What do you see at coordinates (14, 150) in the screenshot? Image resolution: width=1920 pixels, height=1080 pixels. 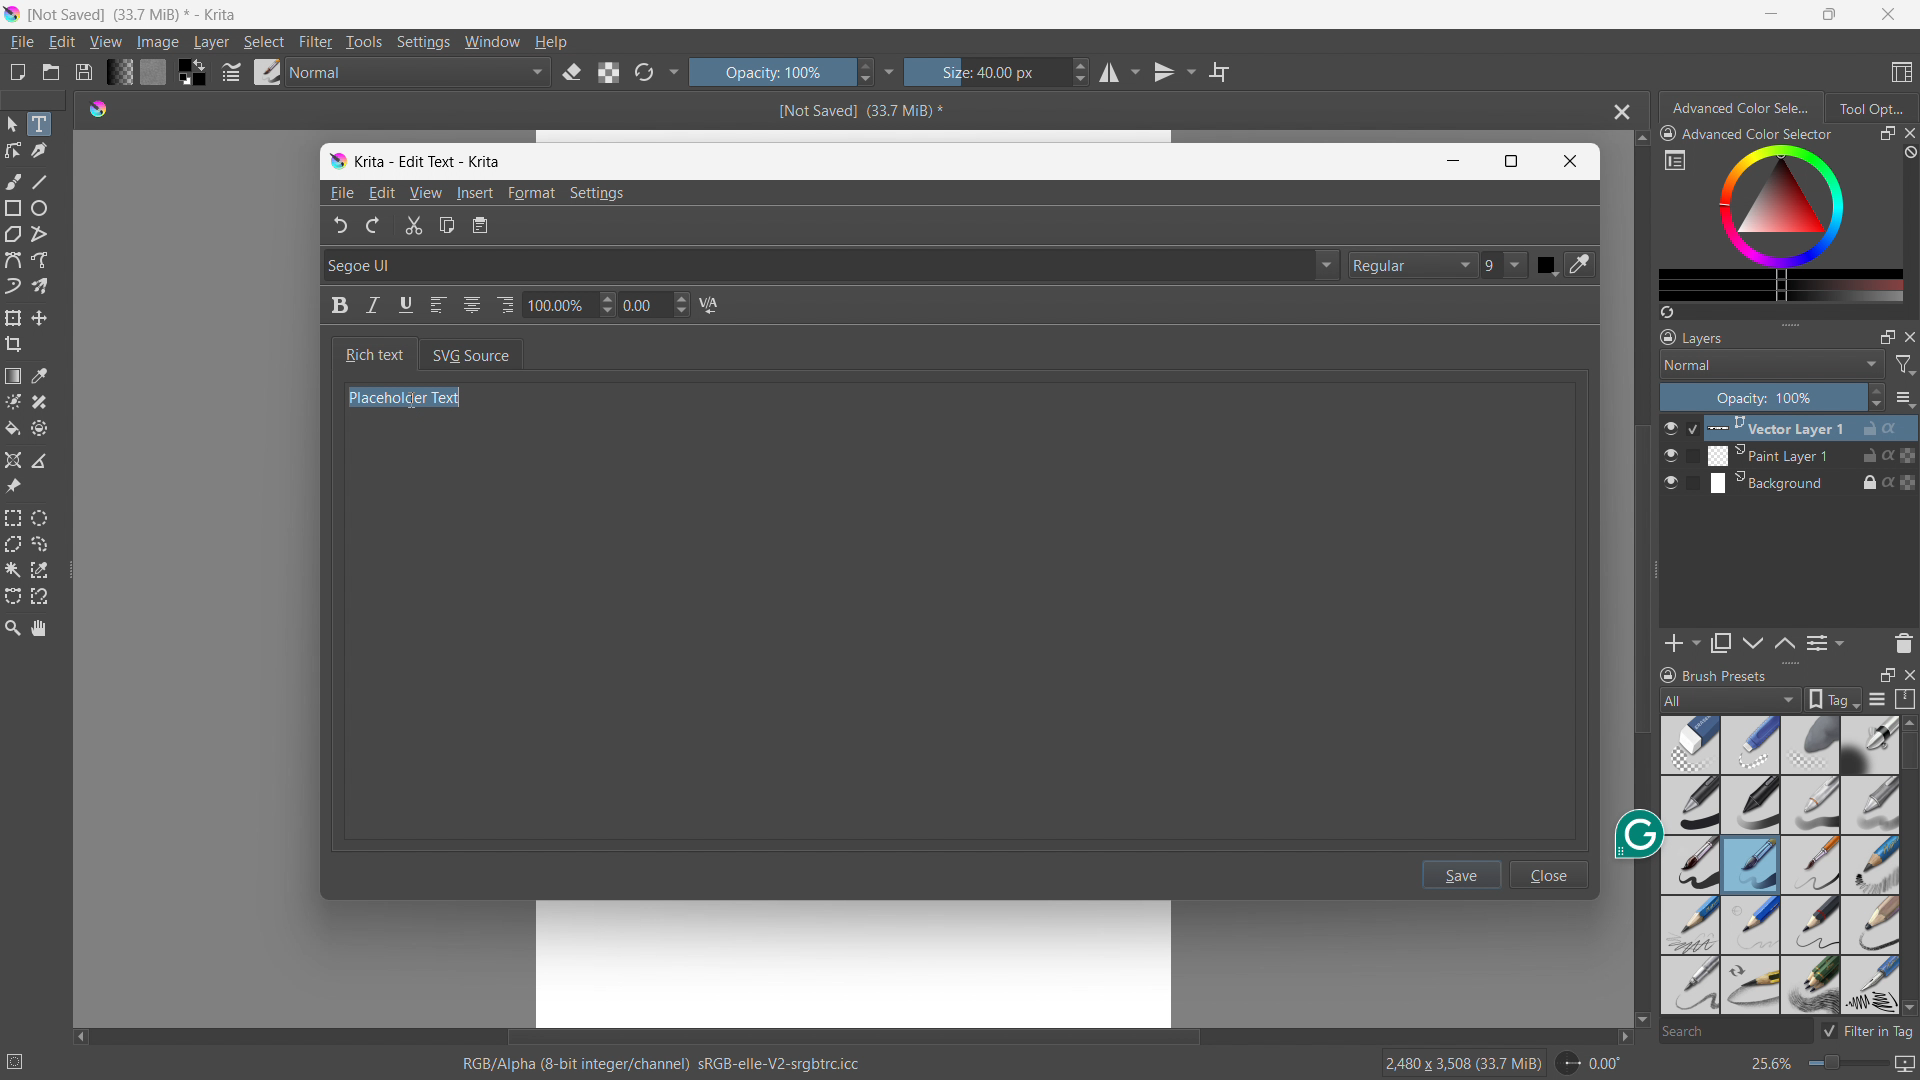 I see `edit shapes tool` at bounding box center [14, 150].